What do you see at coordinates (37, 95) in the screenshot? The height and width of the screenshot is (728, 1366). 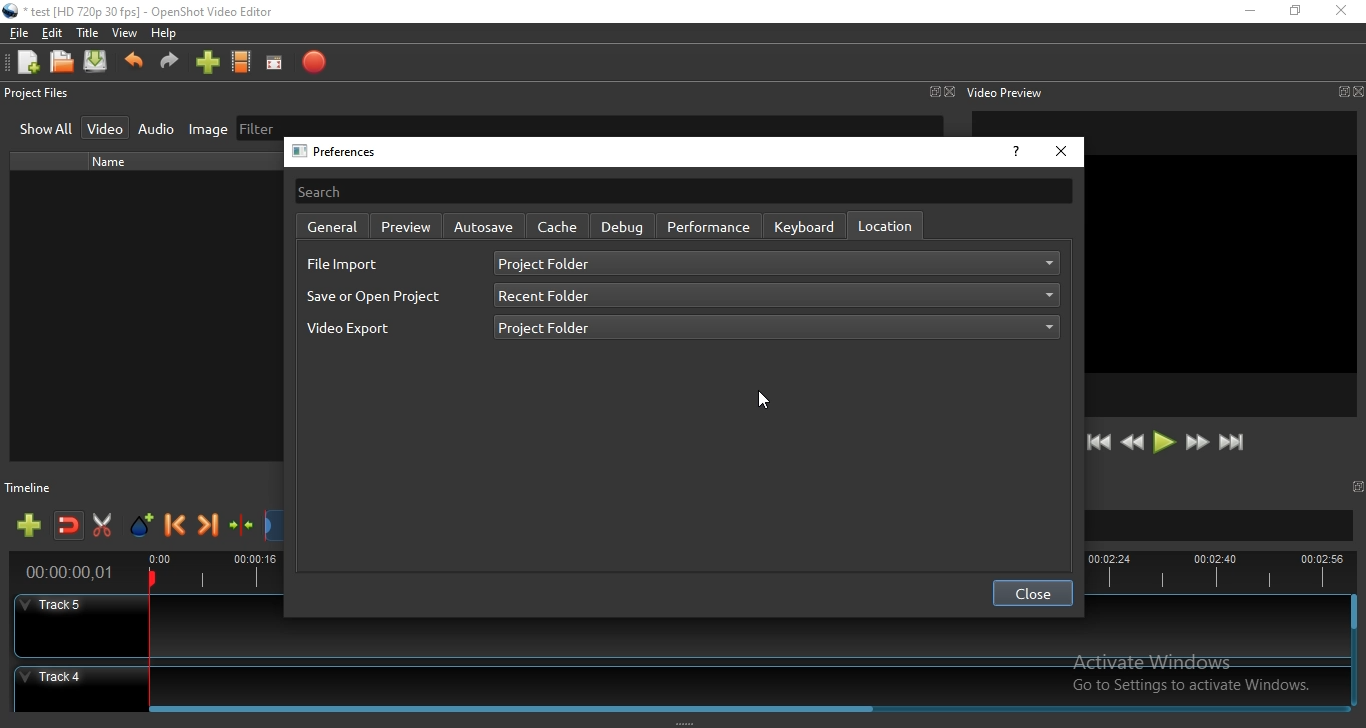 I see `Project files` at bounding box center [37, 95].